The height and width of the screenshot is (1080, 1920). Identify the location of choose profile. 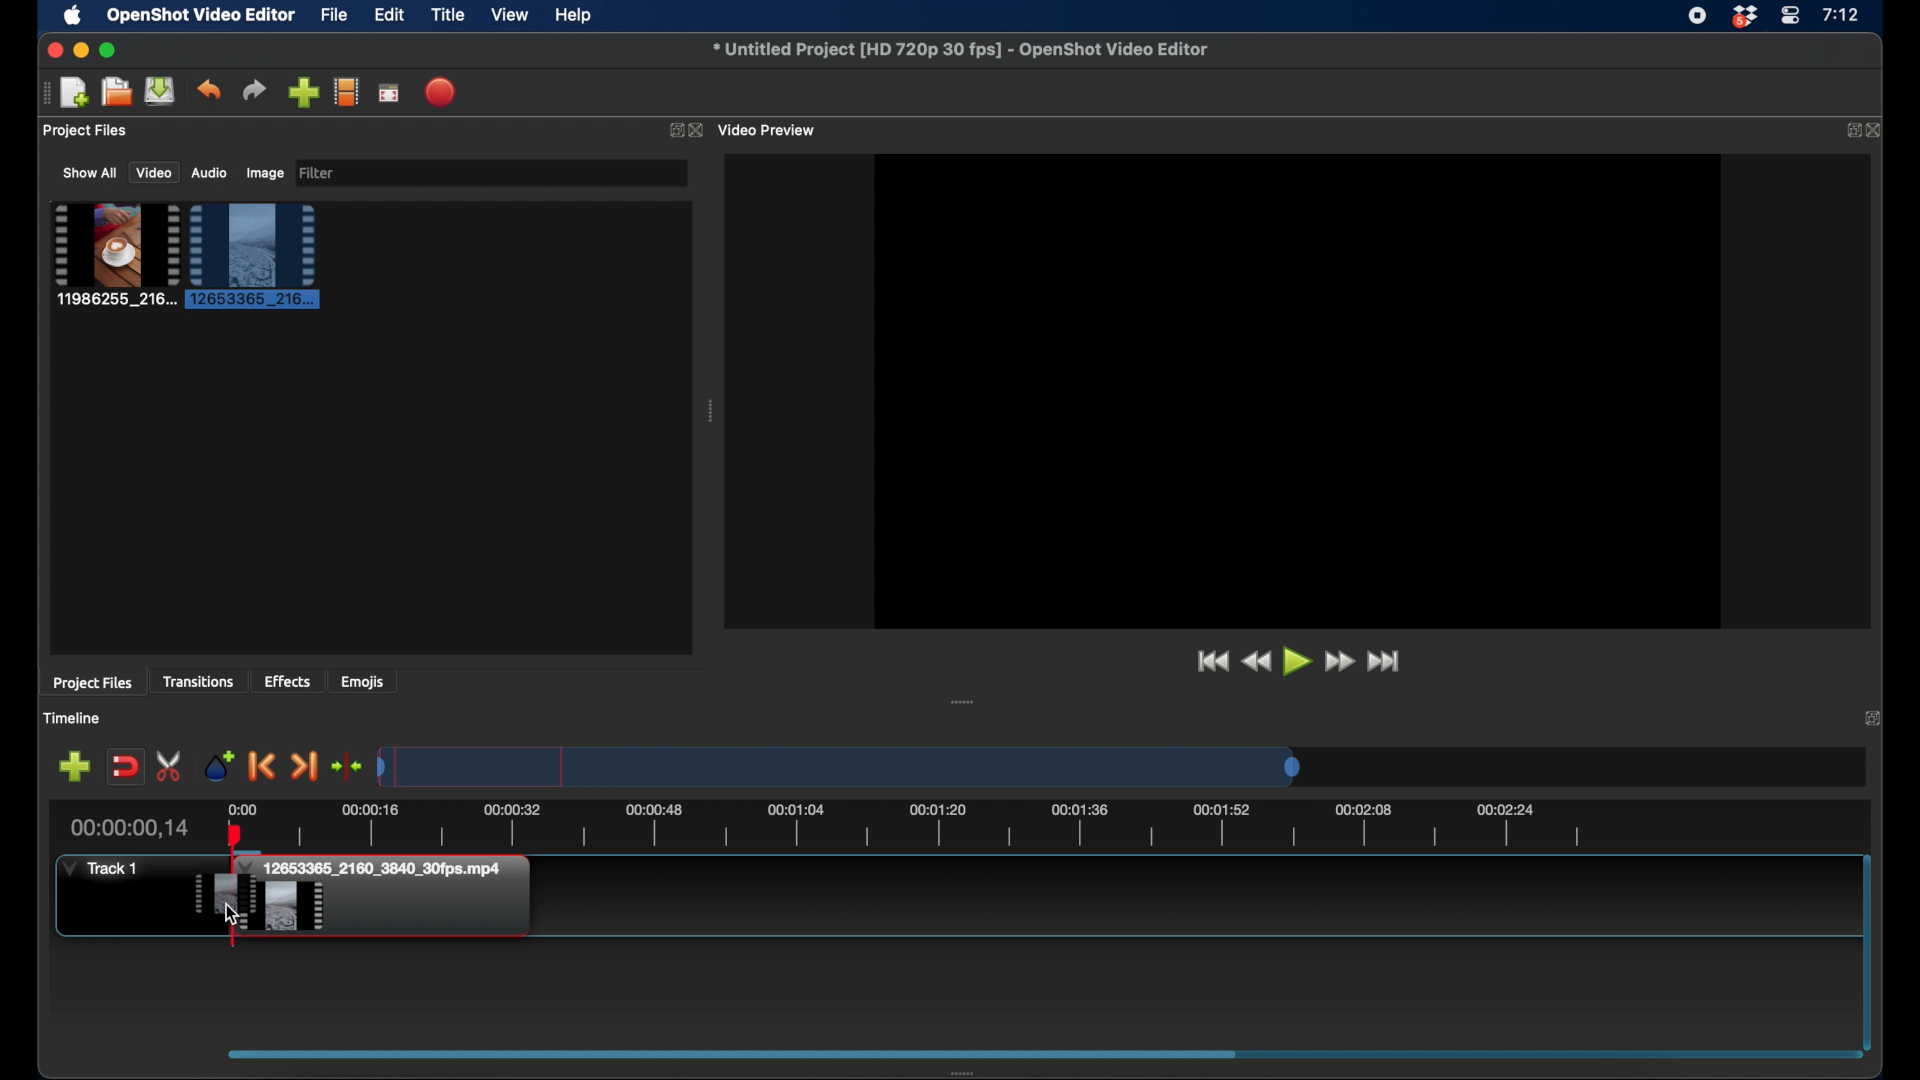
(347, 91).